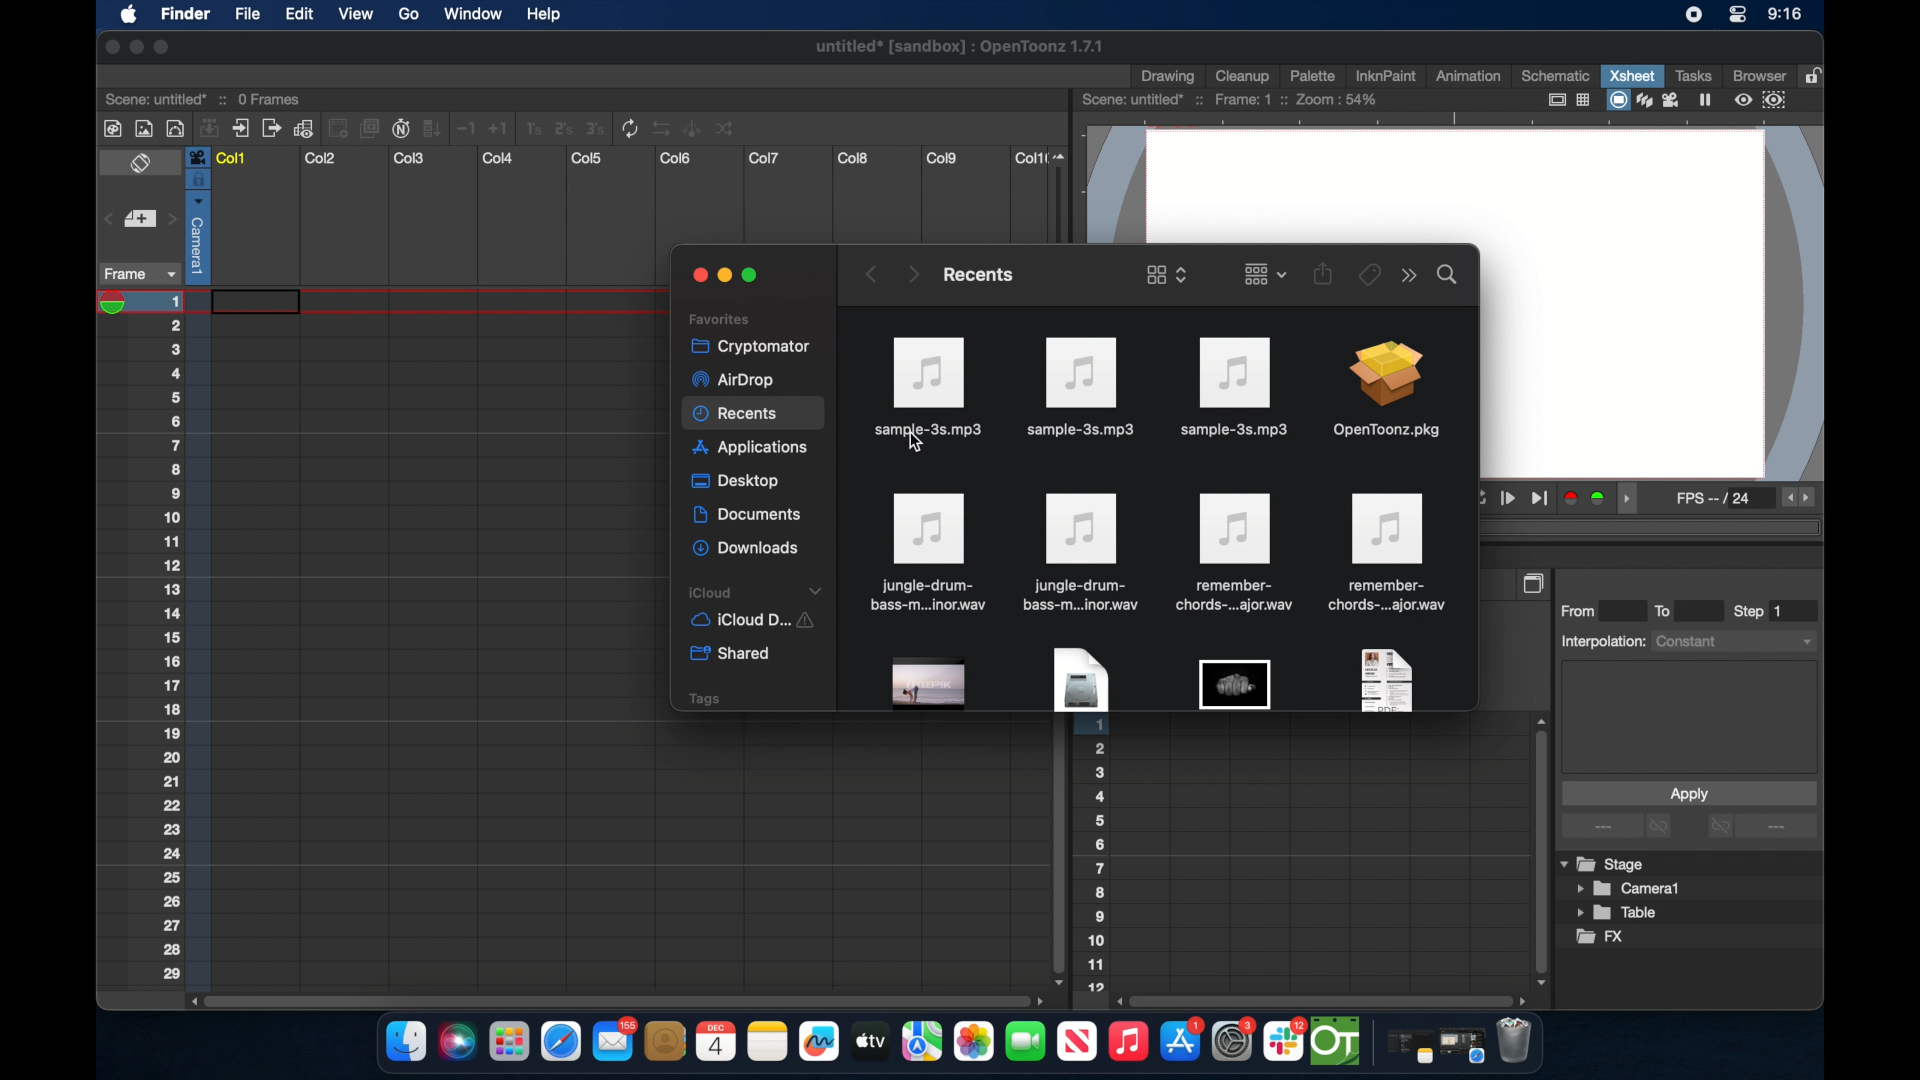 This screenshot has width=1920, height=1080. What do you see at coordinates (922, 1042) in the screenshot?
I see `imaps` at bounding box center [922, 1042].